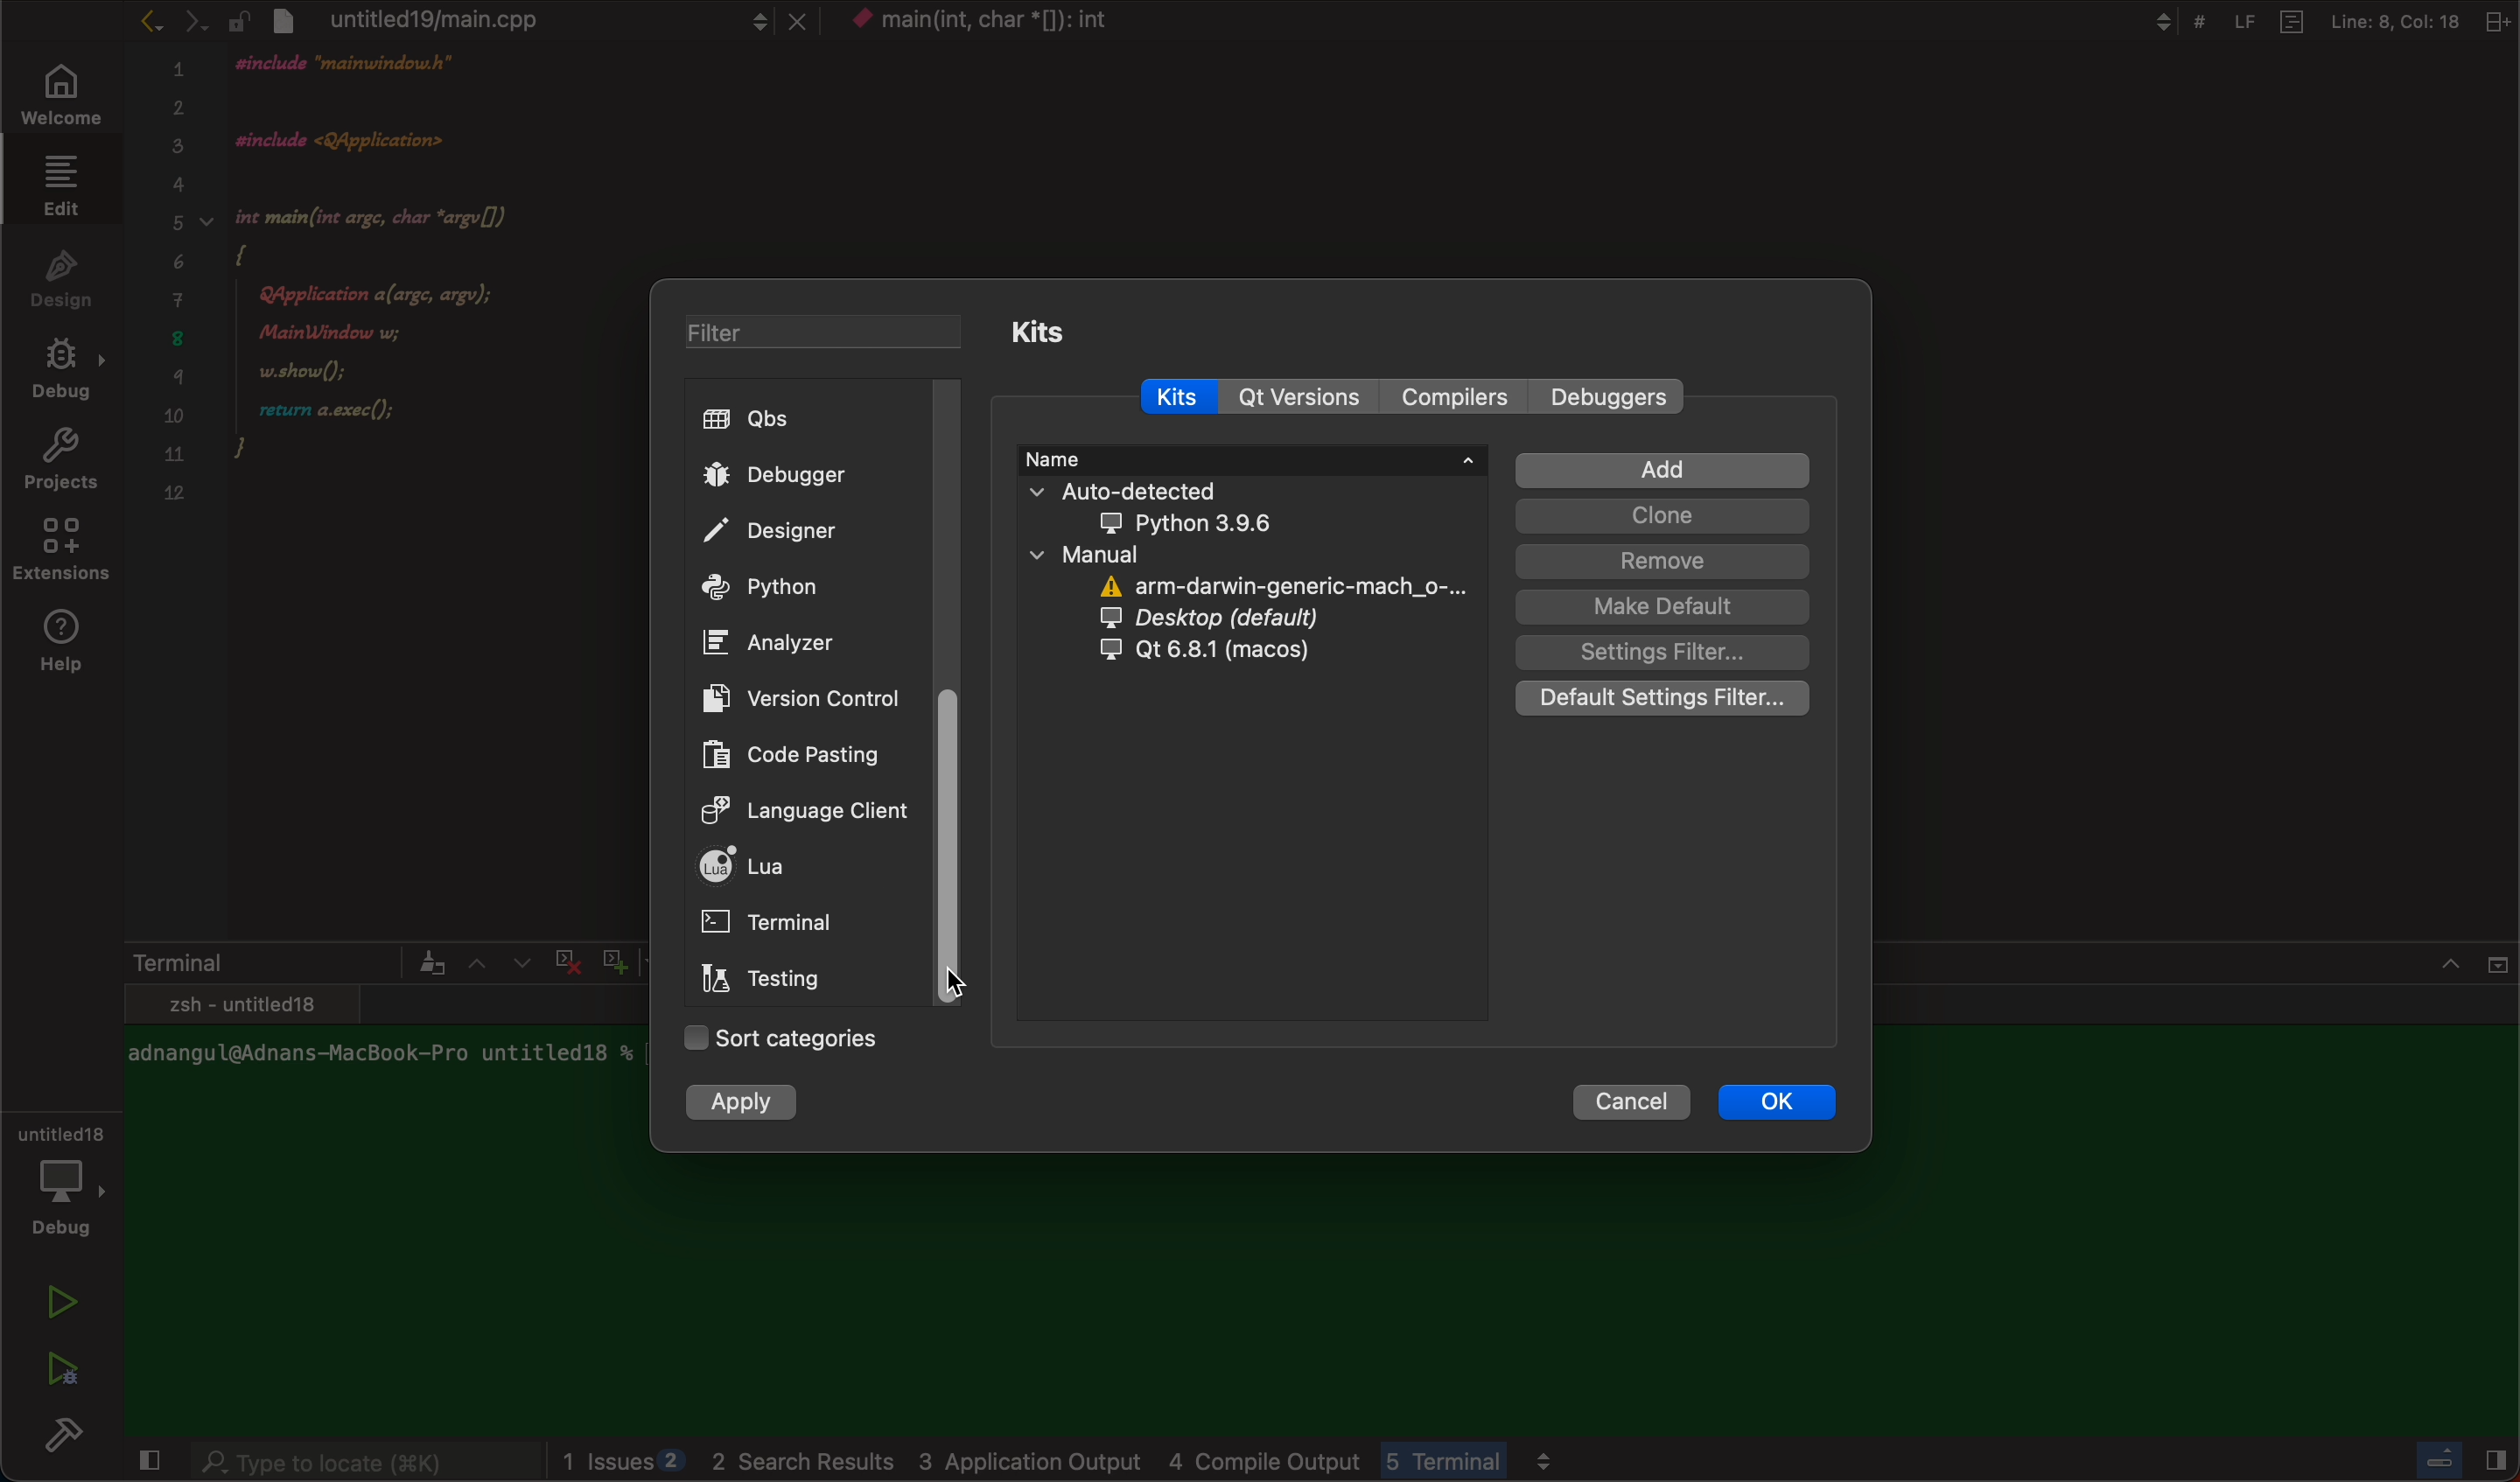  What do you see at coordinates (563, 958) in the screenshot?
I see `cross` at bounding box center [563, 958].